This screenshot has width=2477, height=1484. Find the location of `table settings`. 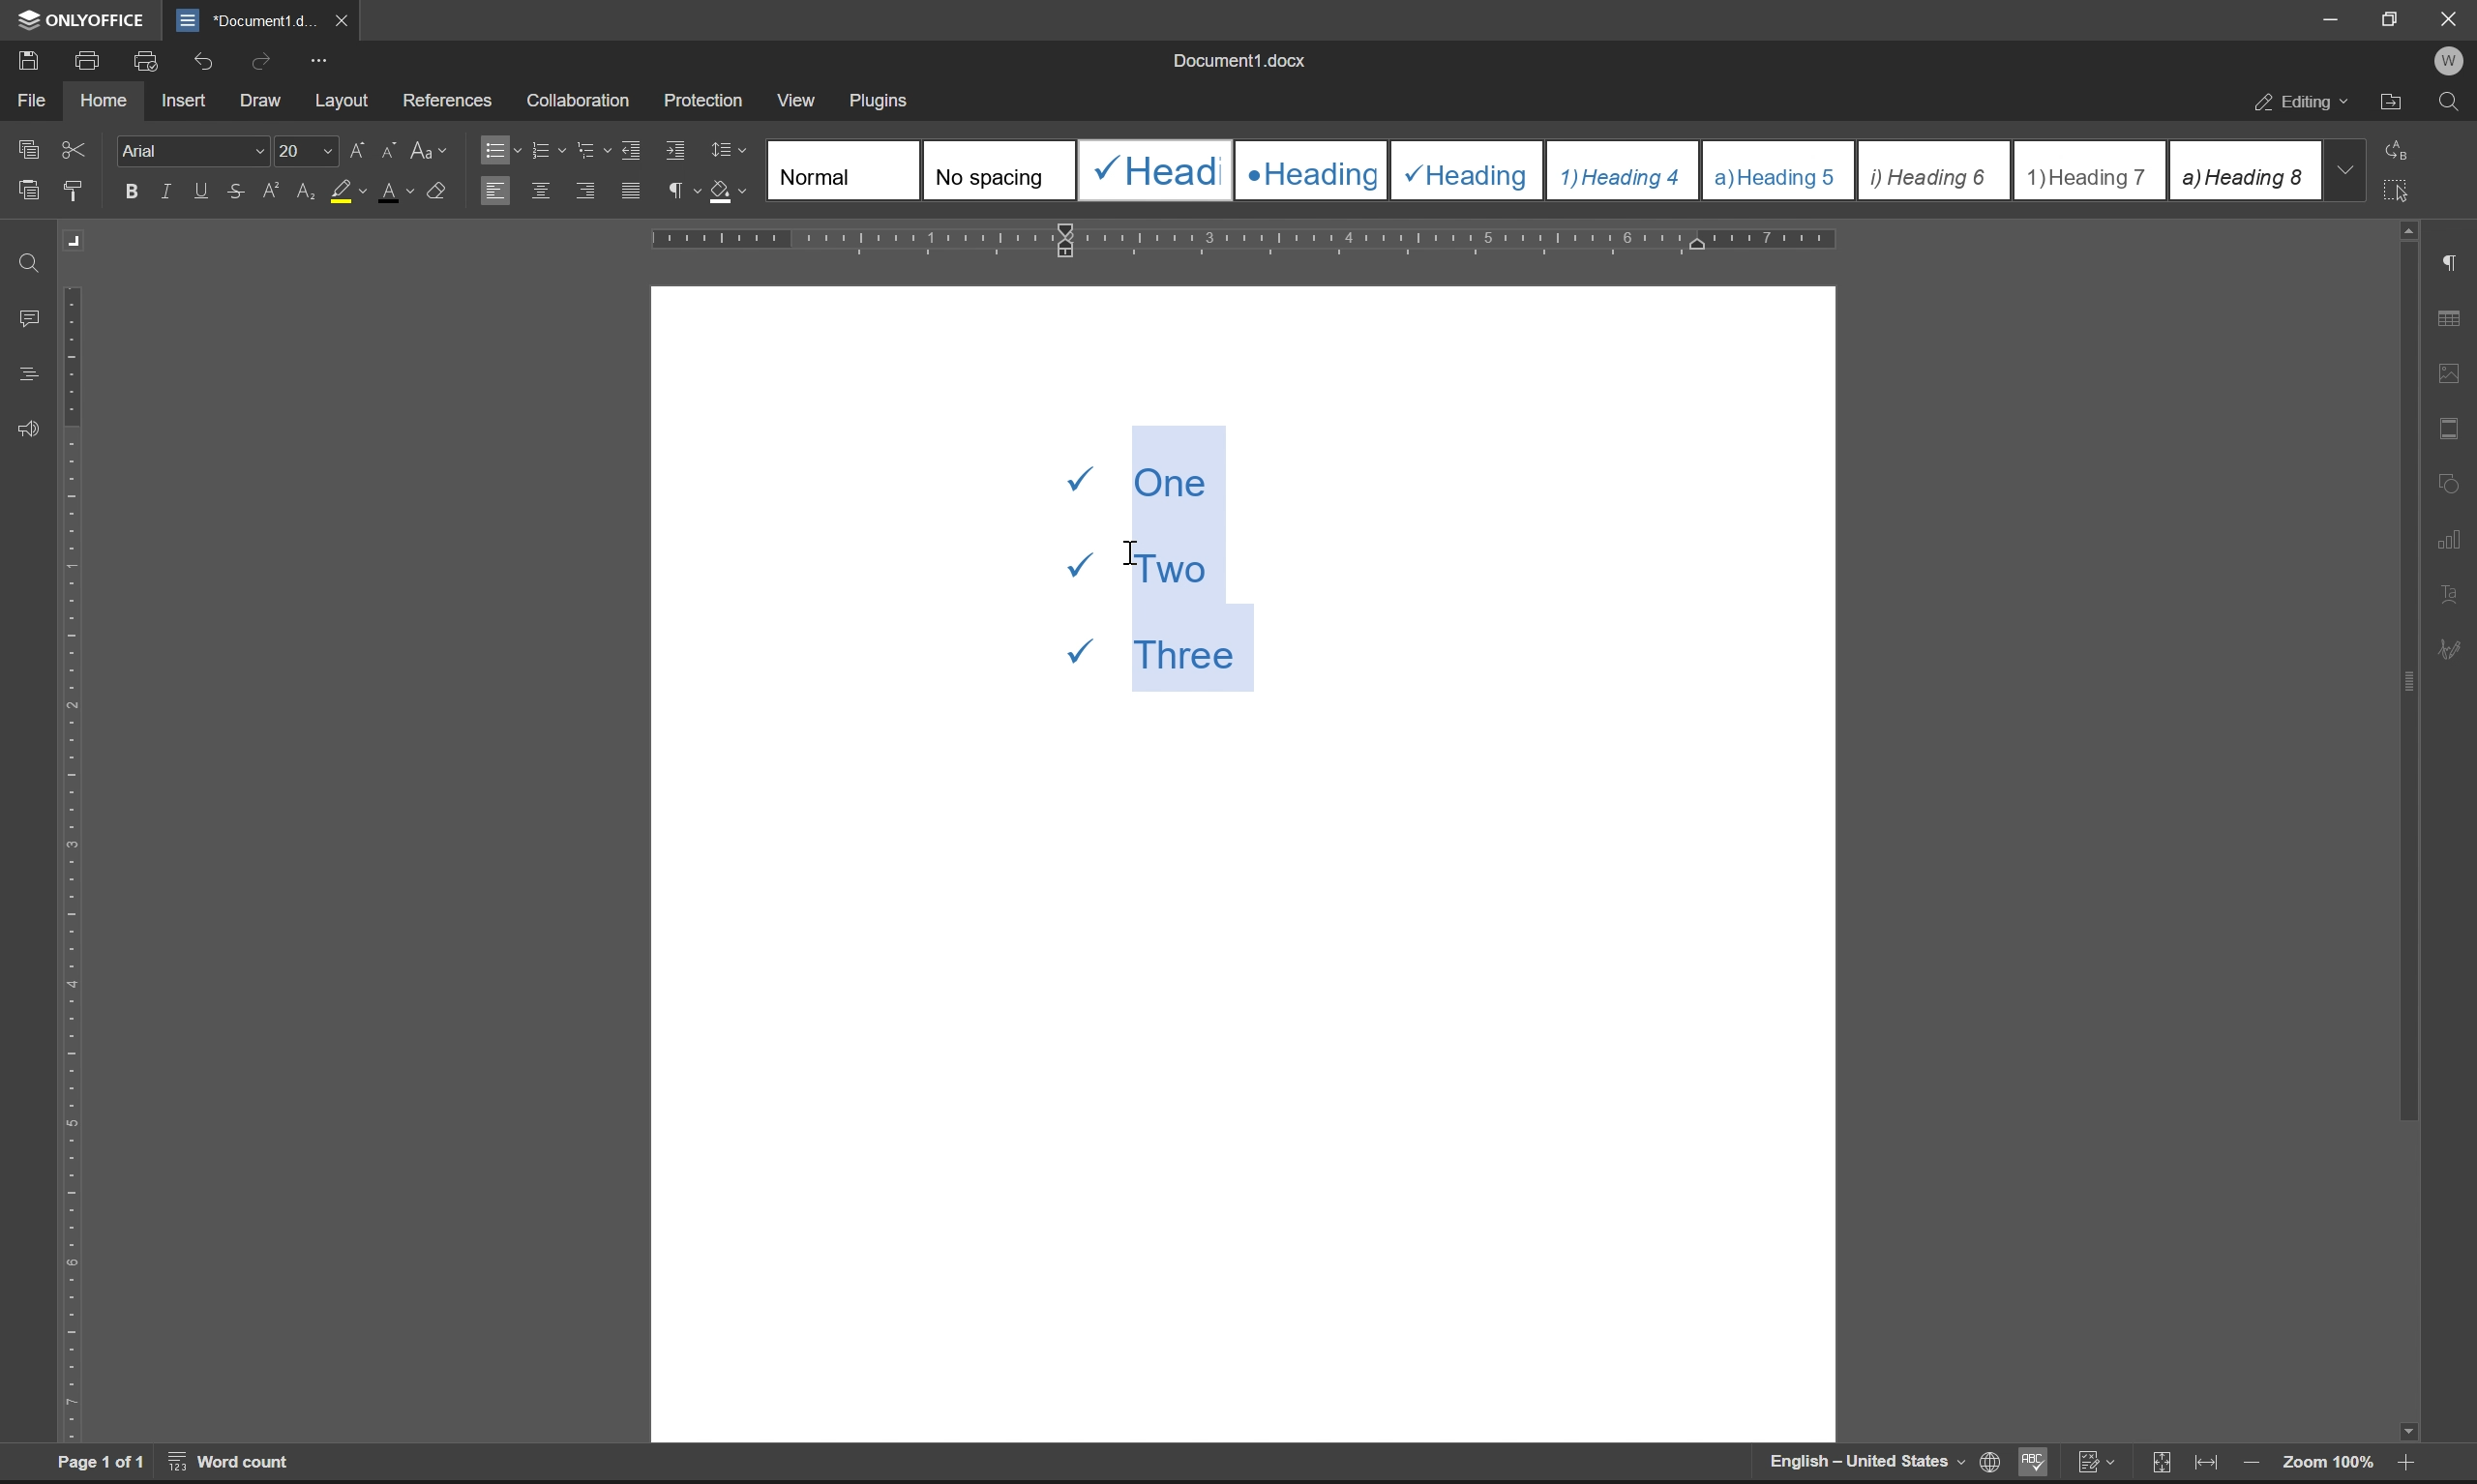

table settings is located at coordinates (2448, 320).